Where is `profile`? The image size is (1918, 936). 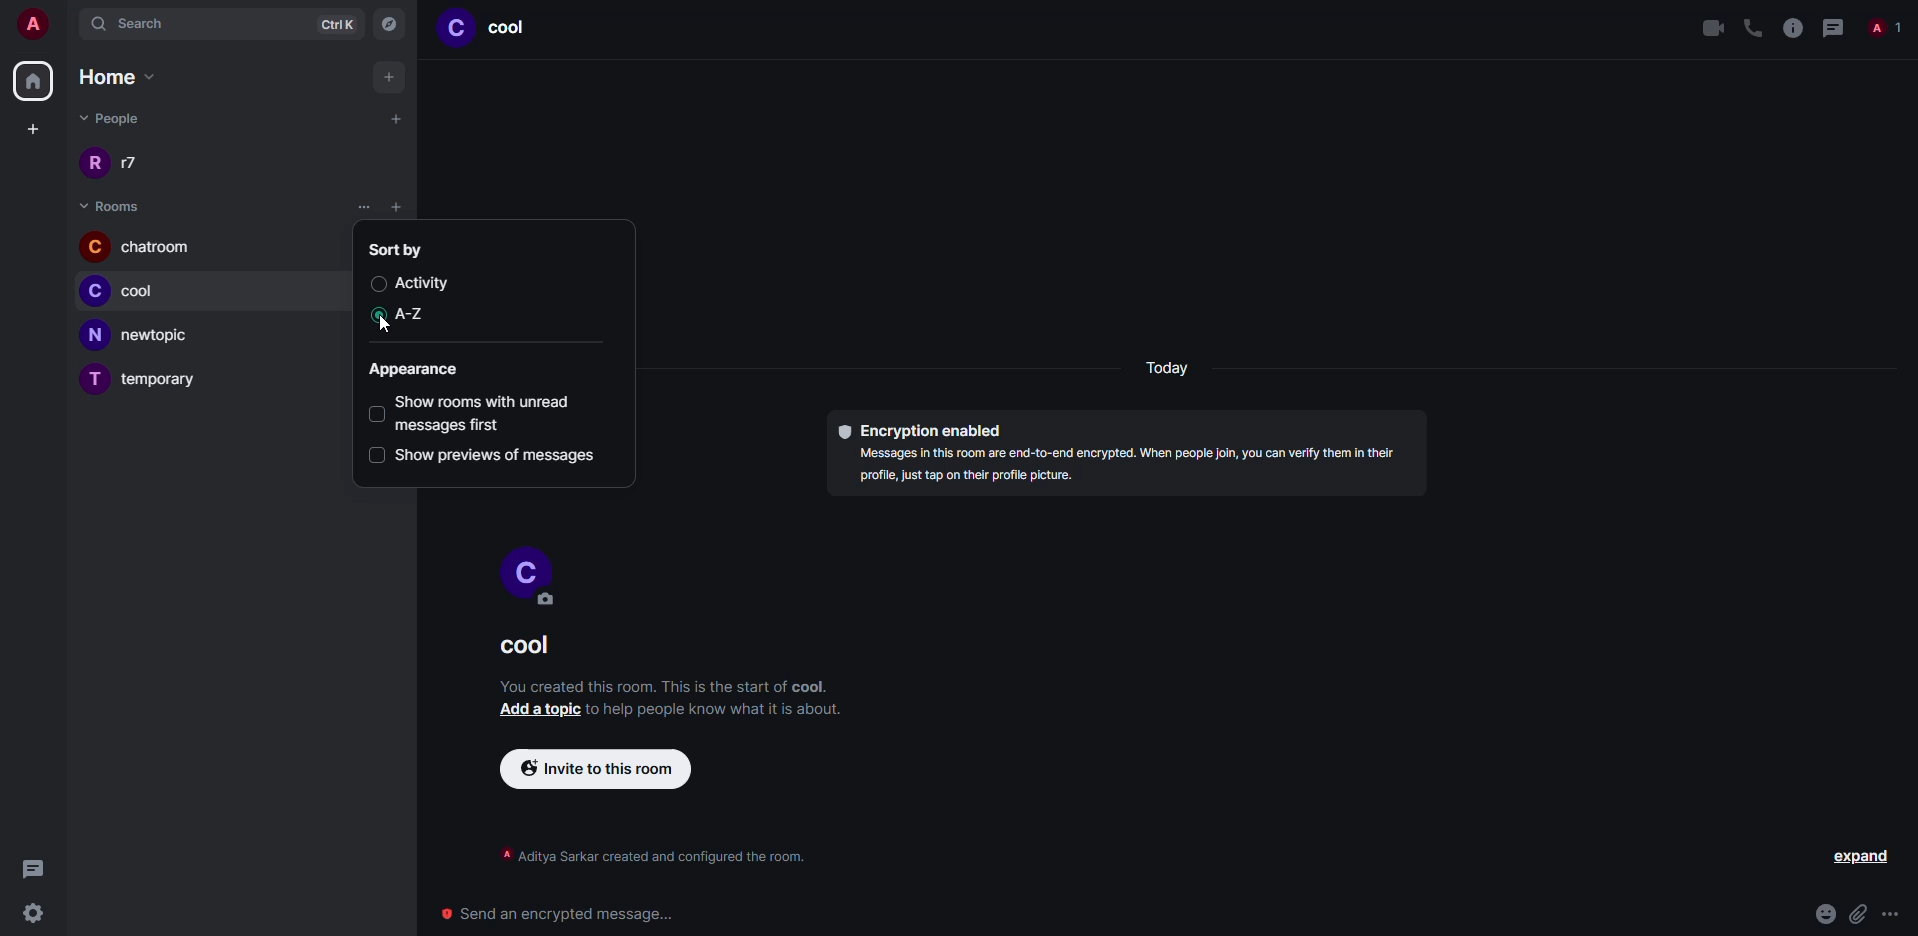
profile is located at coordinates (536, 566).